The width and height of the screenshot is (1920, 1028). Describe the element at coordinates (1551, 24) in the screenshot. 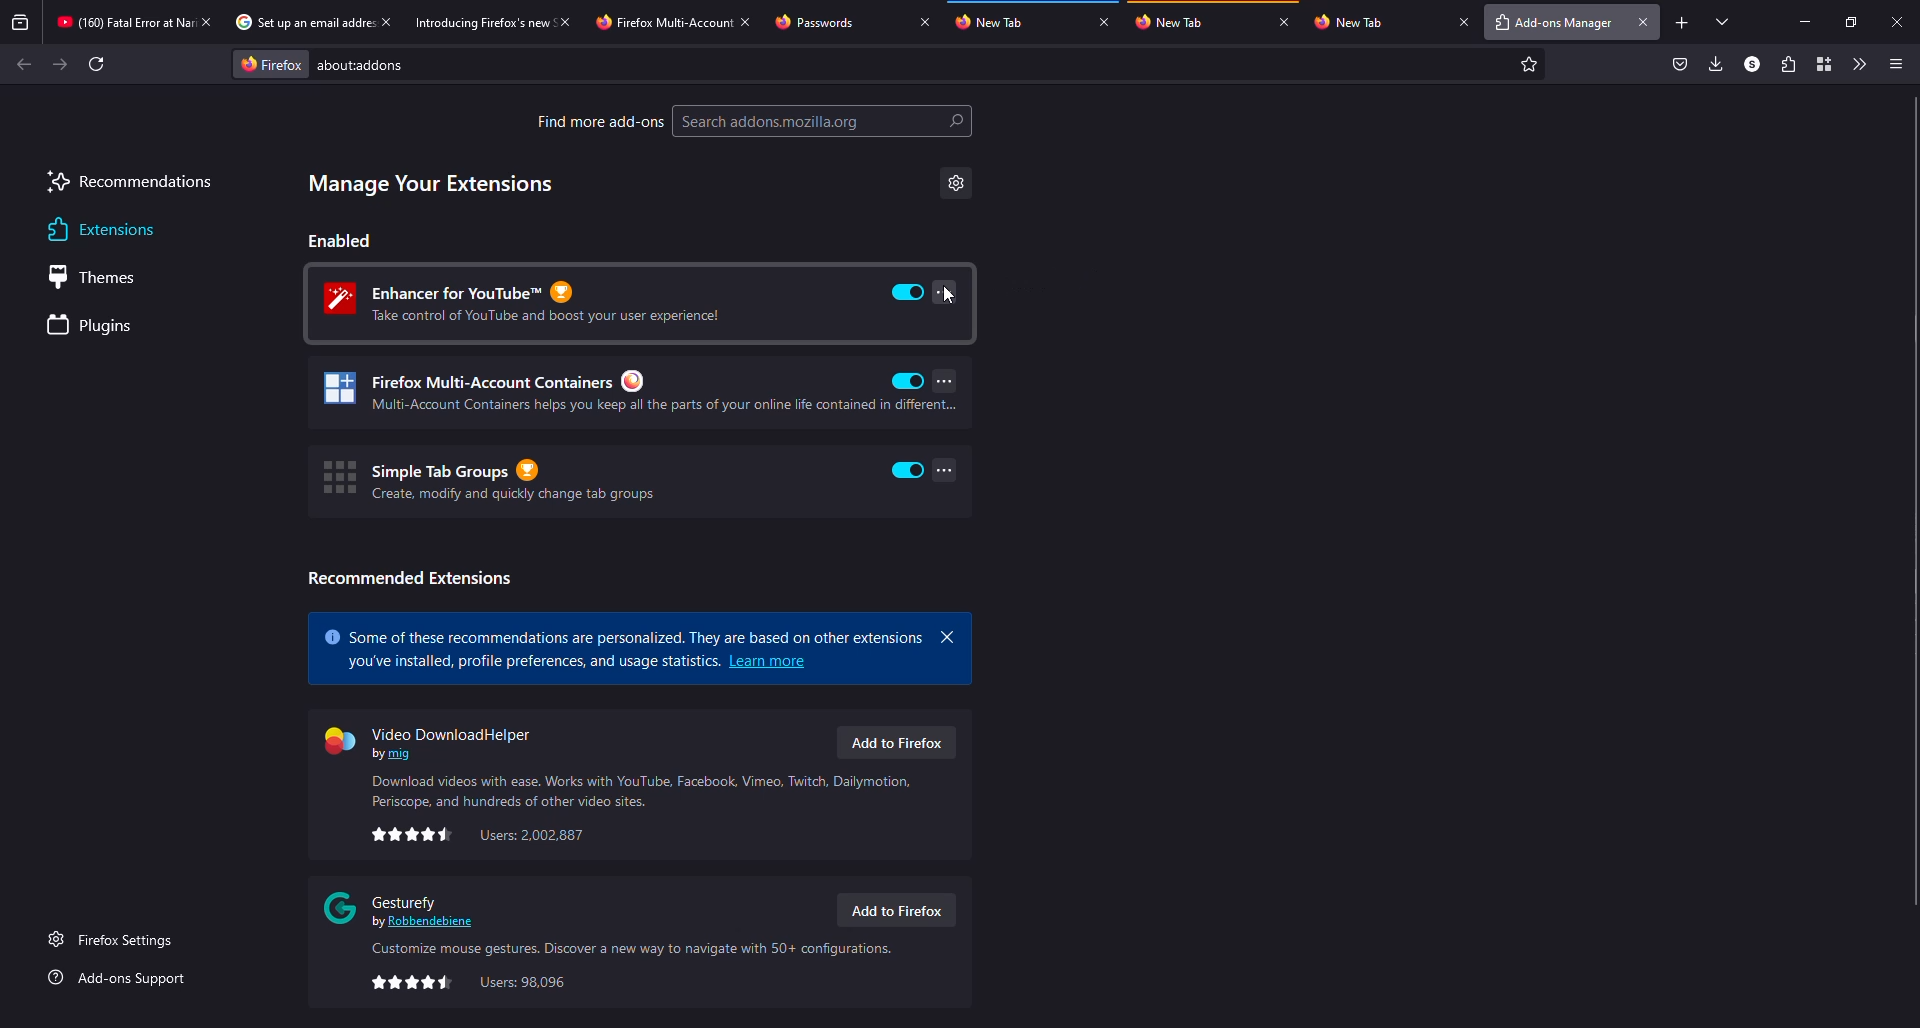

I see `add-ons manager` at that location.